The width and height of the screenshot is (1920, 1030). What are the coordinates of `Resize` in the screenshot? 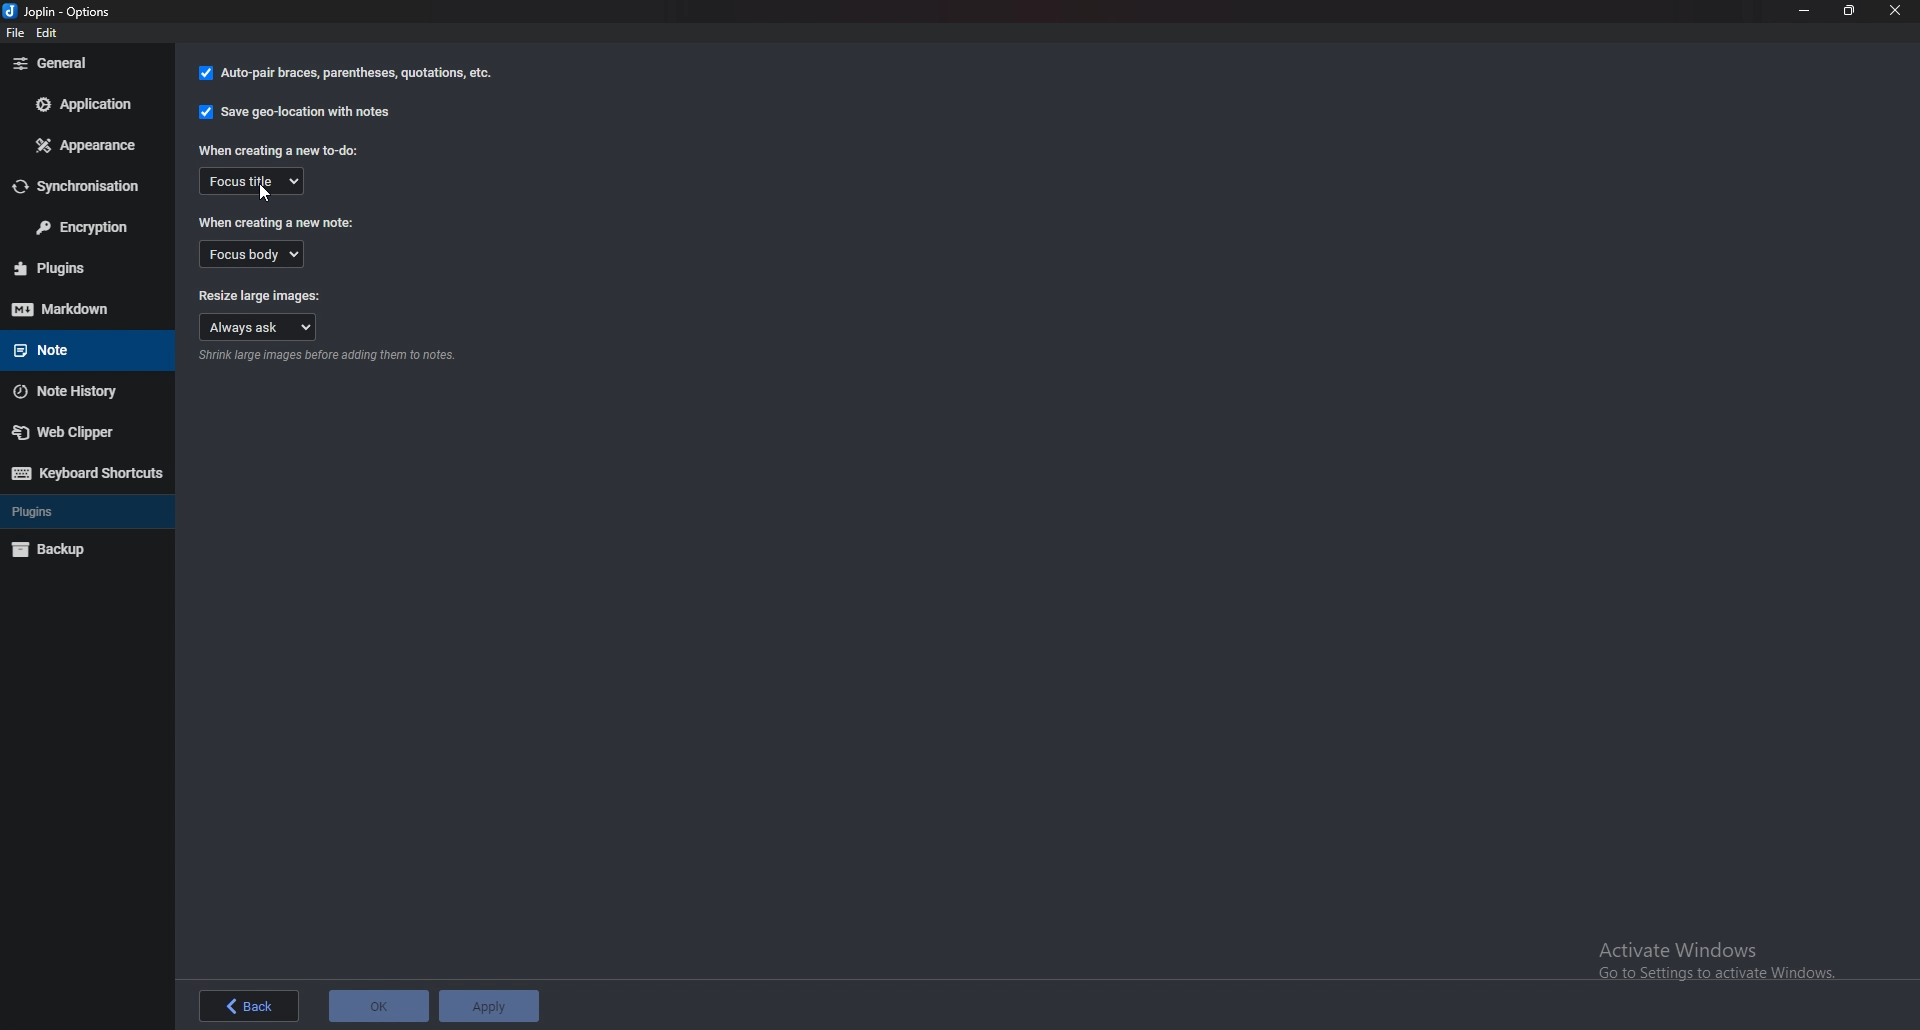 It's located at (1849, 10).